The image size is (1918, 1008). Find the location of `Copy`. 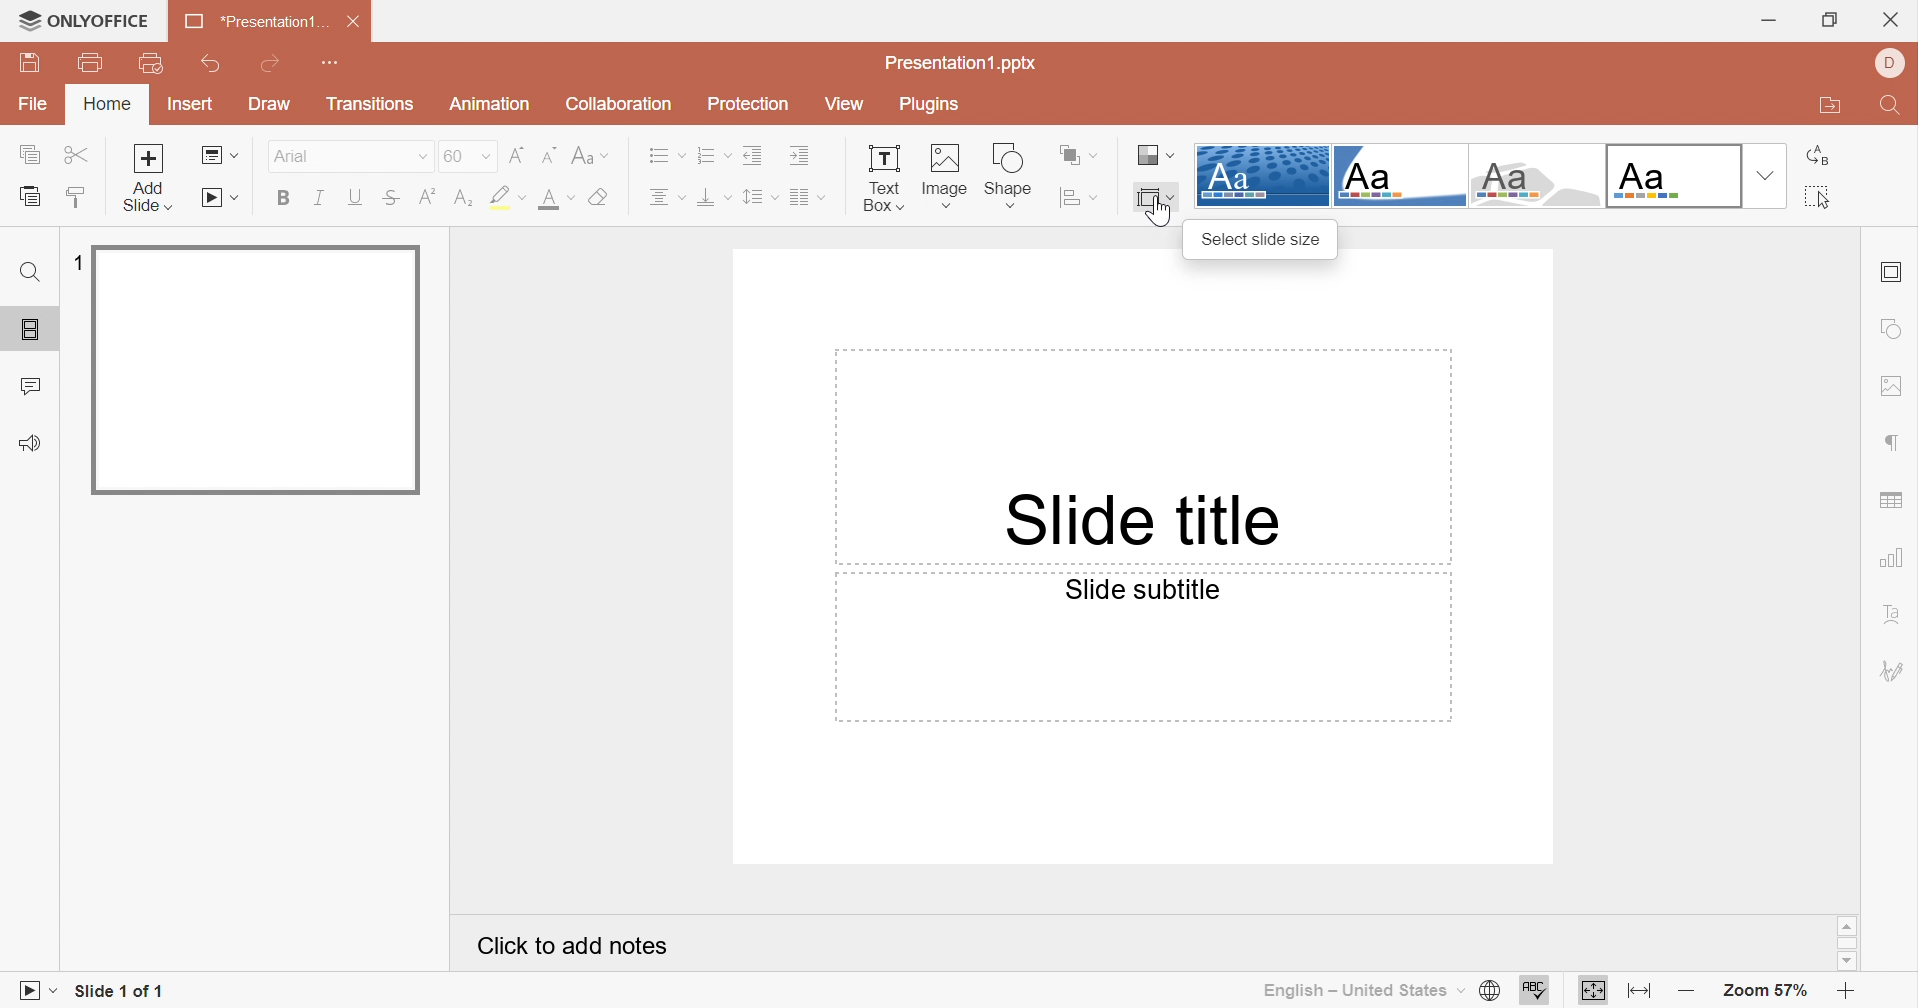

Copy is located at coordinates (29, 153).